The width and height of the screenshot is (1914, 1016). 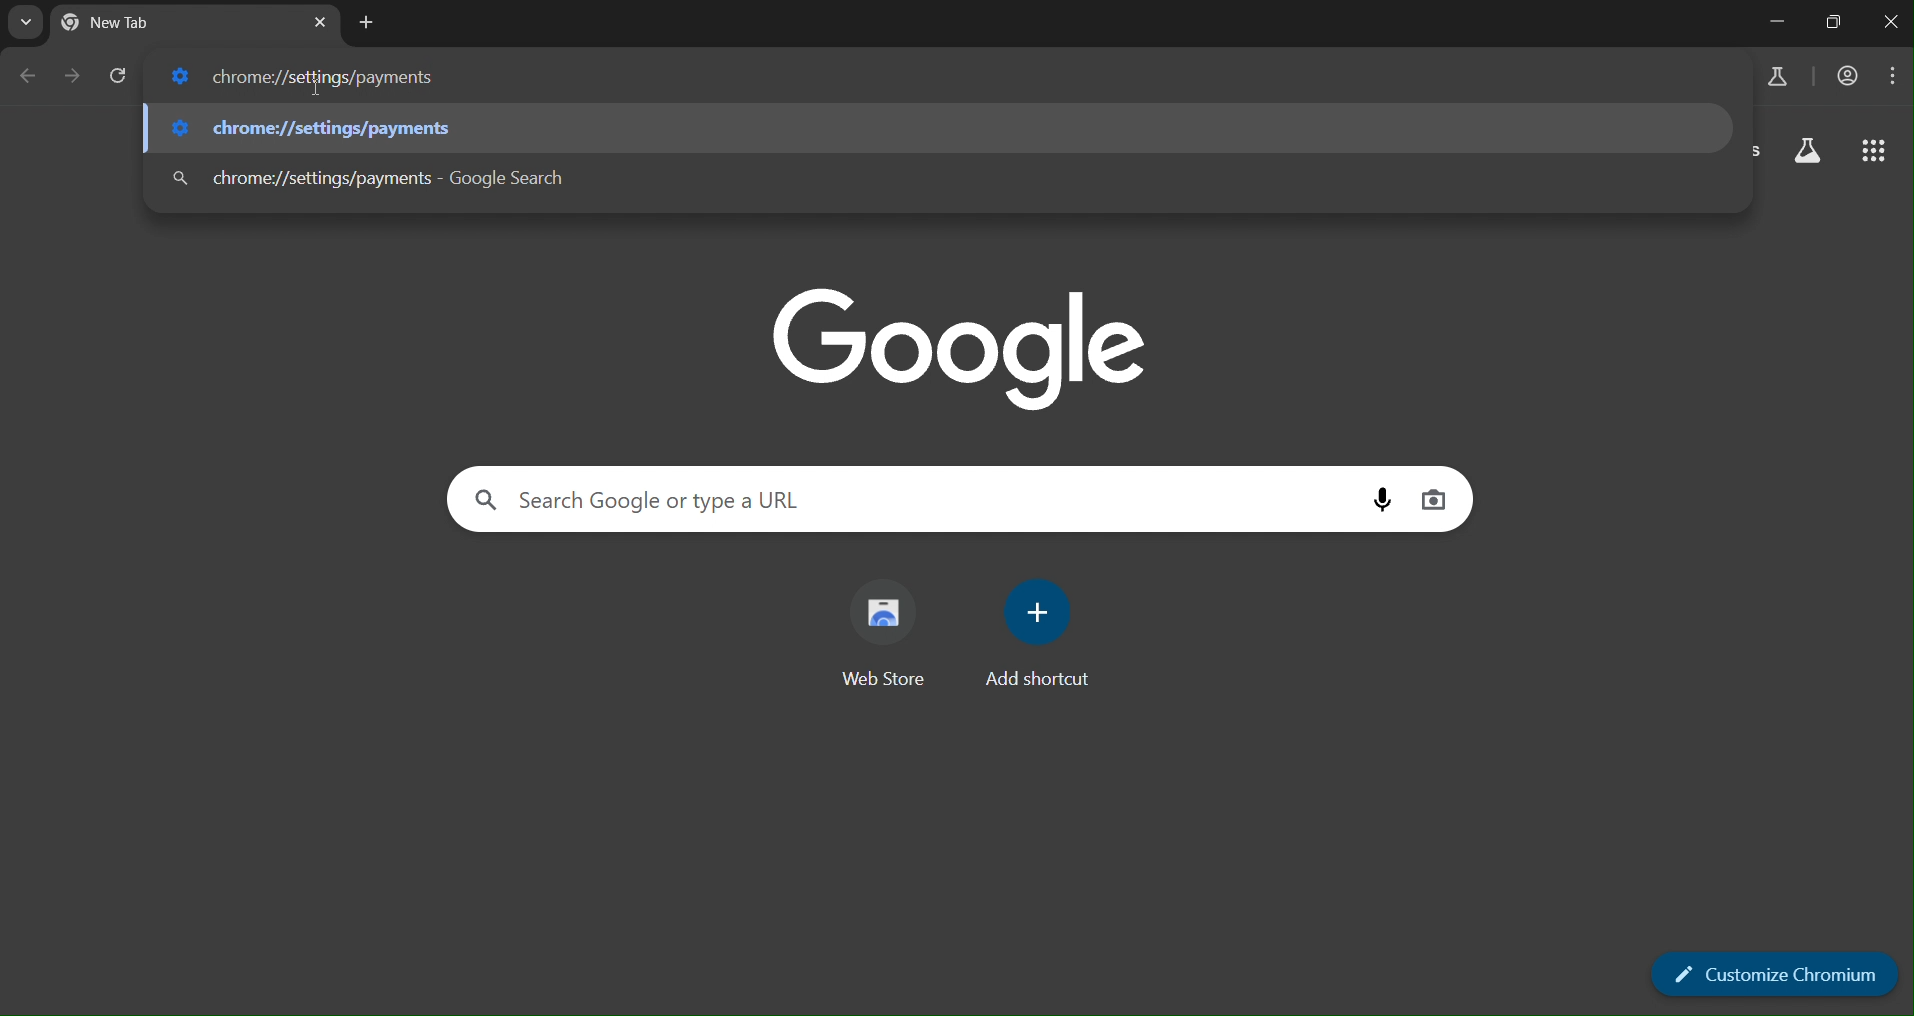 I want to click on close tab, so click(x=322, y=22).